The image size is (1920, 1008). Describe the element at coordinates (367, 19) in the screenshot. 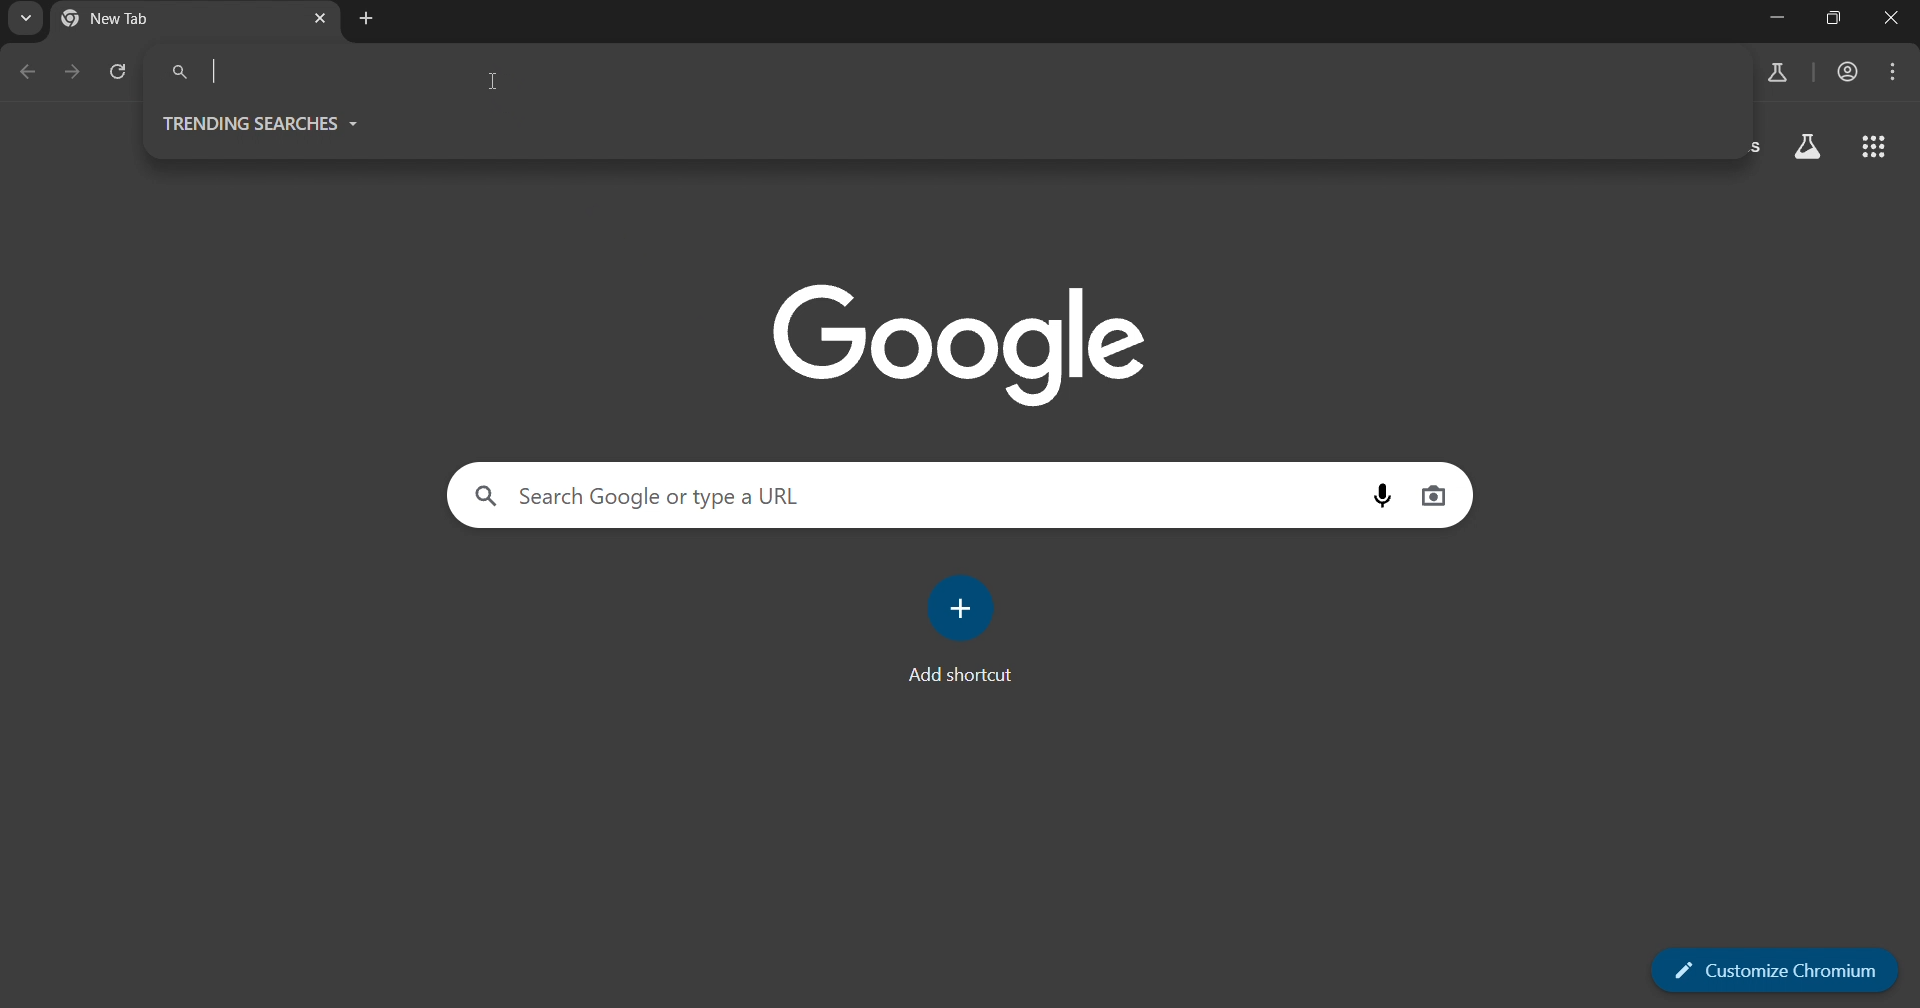

I see `new tab` at that location.